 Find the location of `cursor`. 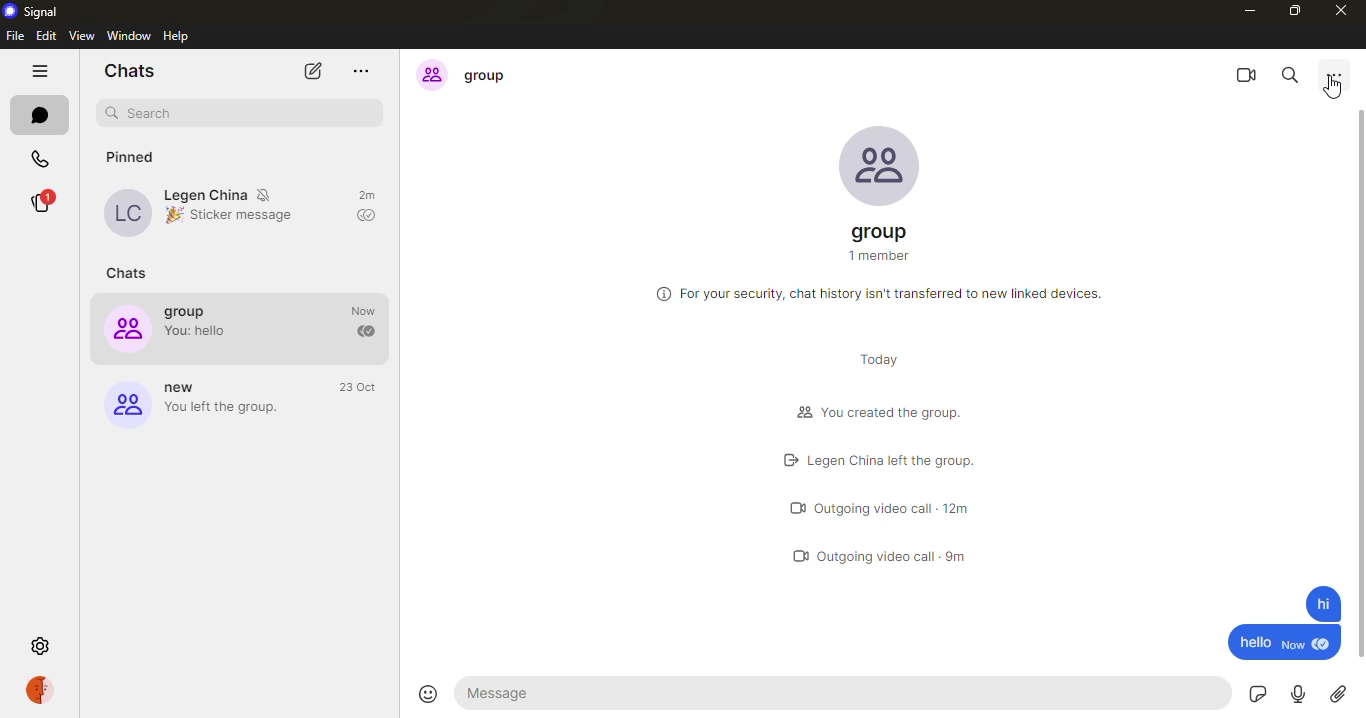

cursor is located at coordinates (1332, 88).